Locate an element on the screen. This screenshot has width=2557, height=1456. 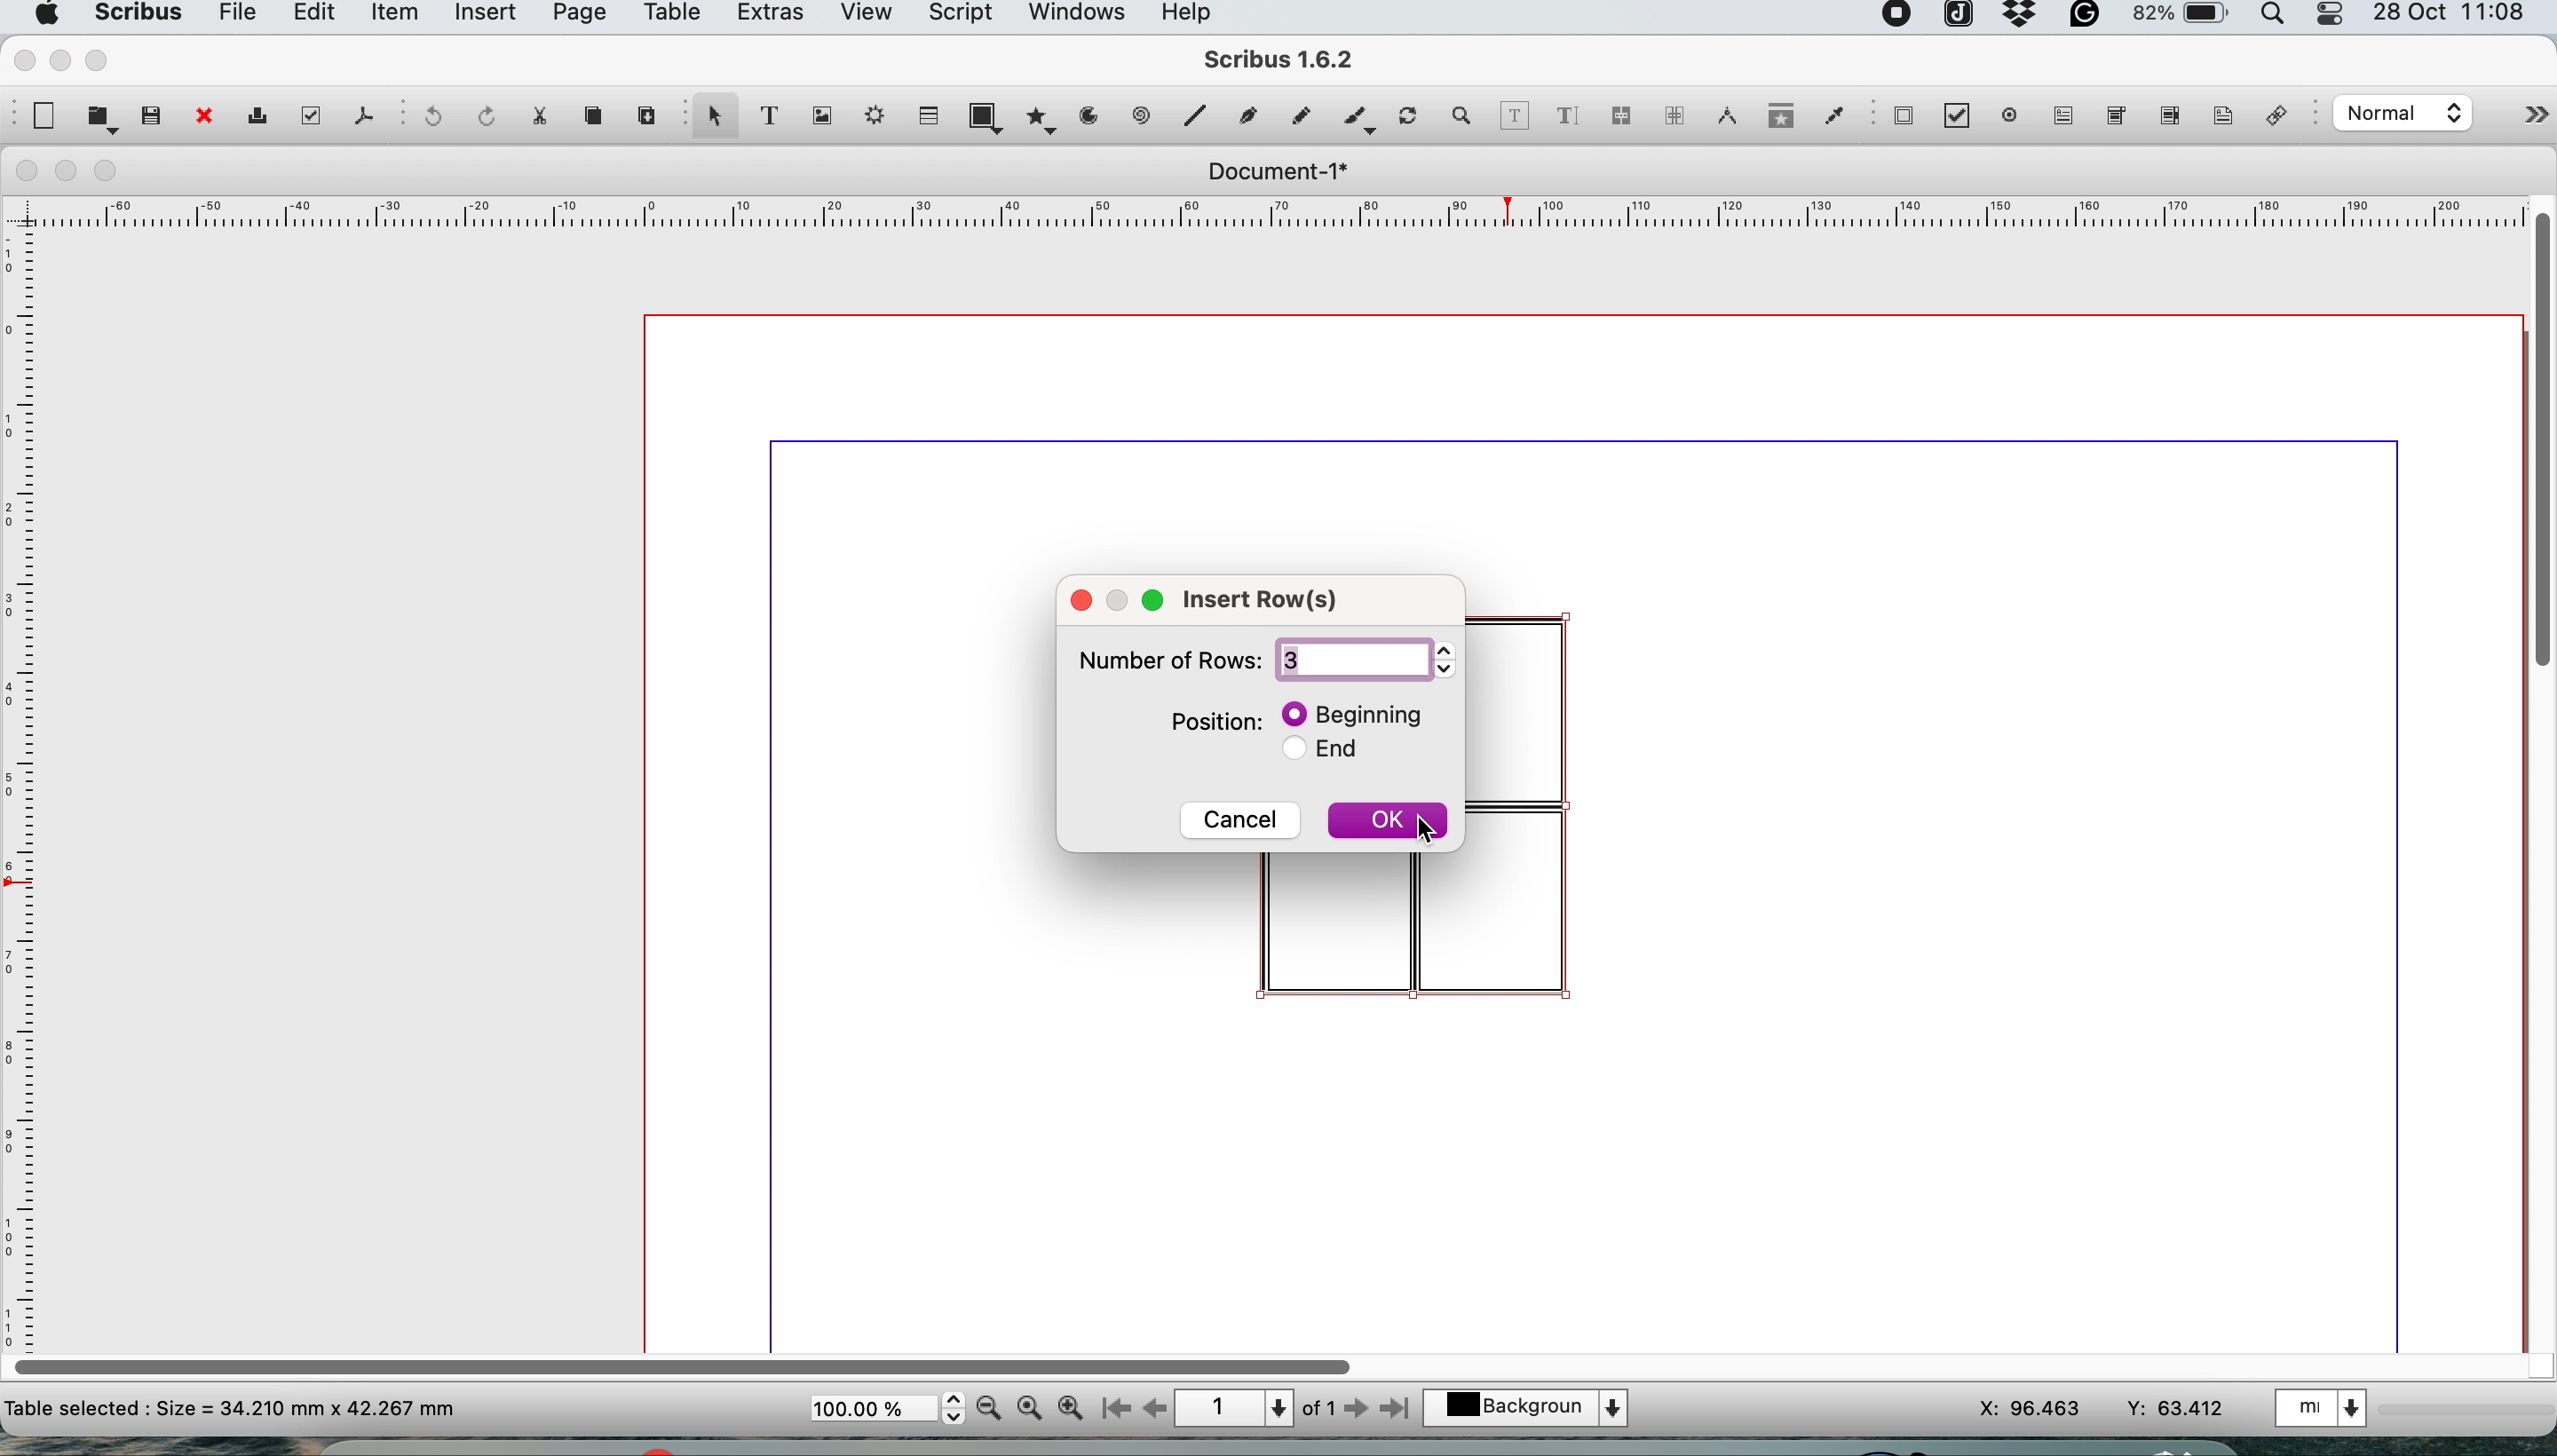
scribus is located at coordinates (135, 16).